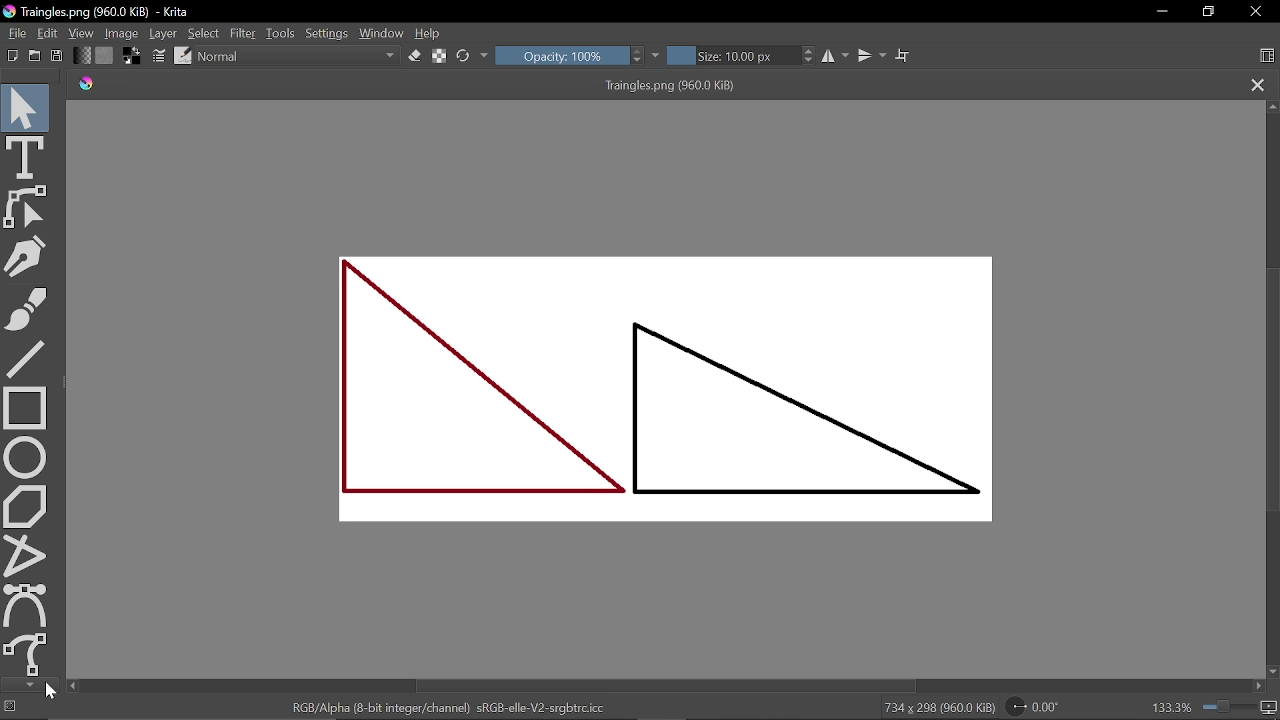 The image size is (1280, 720). What do you see at coordinates (1271, 389) in the screenshot?
I see `Vertical scrollbar` at bounding box center [1271, 389].